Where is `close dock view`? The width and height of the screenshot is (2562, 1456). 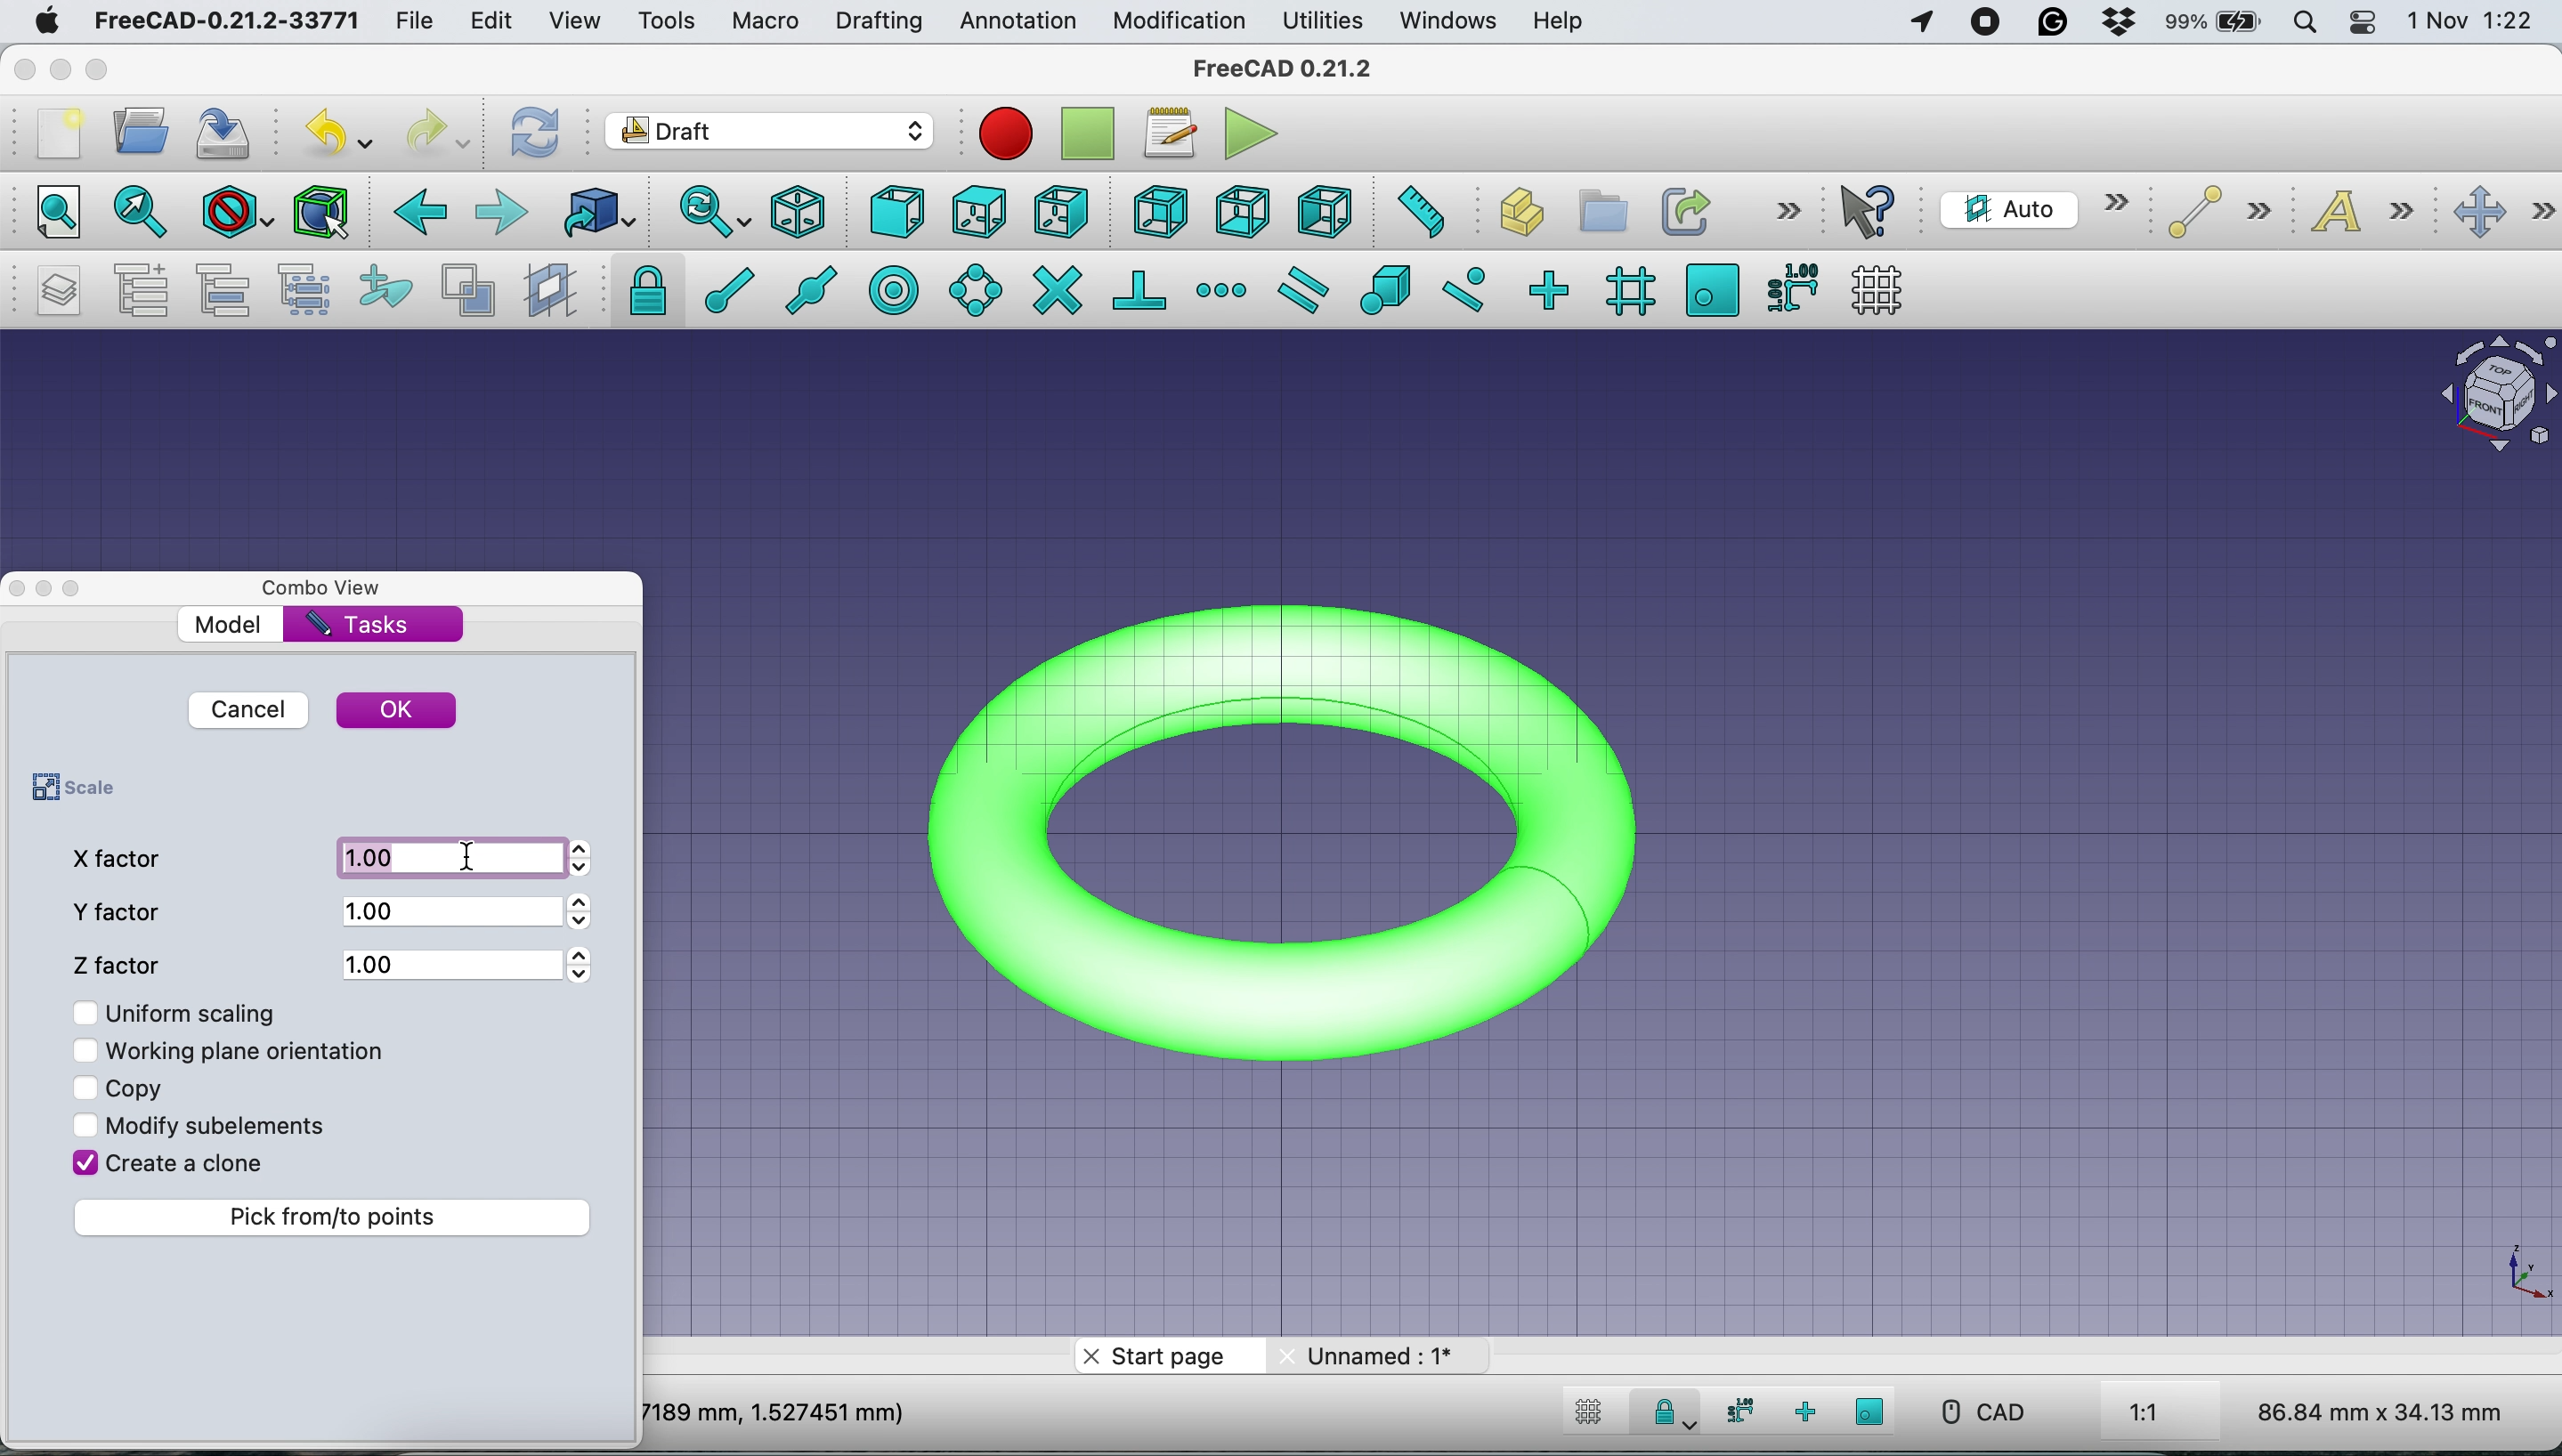
close dock view is located at coordinates (16, 589).